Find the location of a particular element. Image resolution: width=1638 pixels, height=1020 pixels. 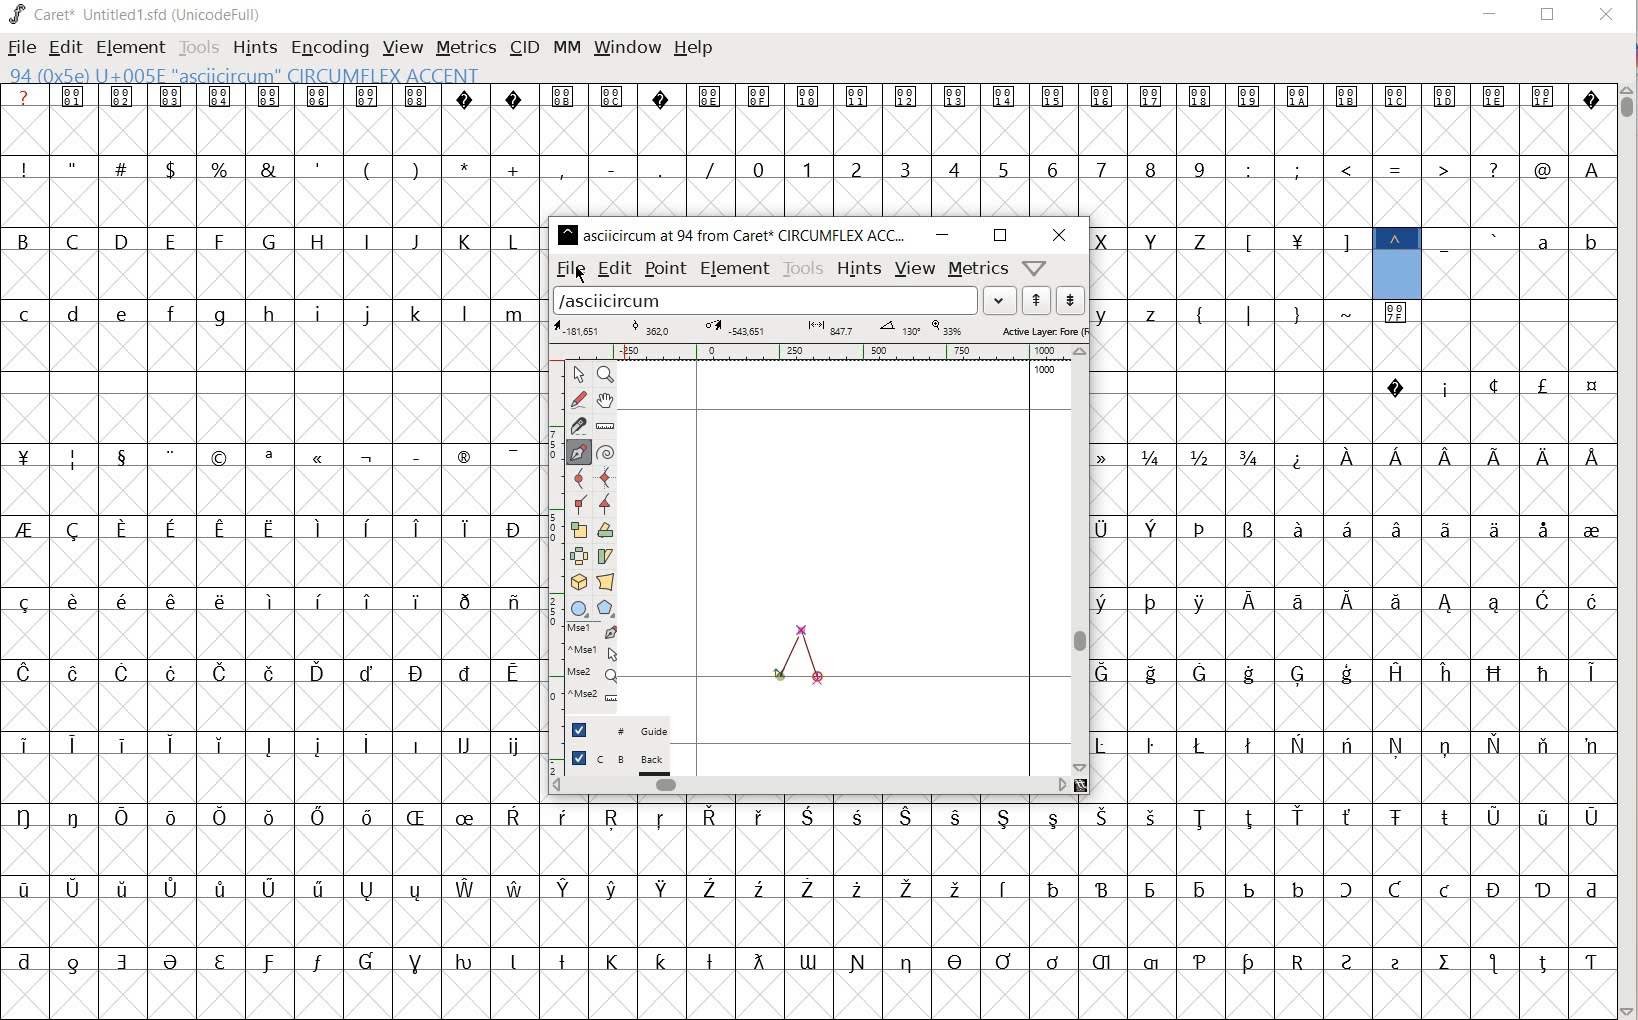

3rd point added is located at coordinates (818, 677).